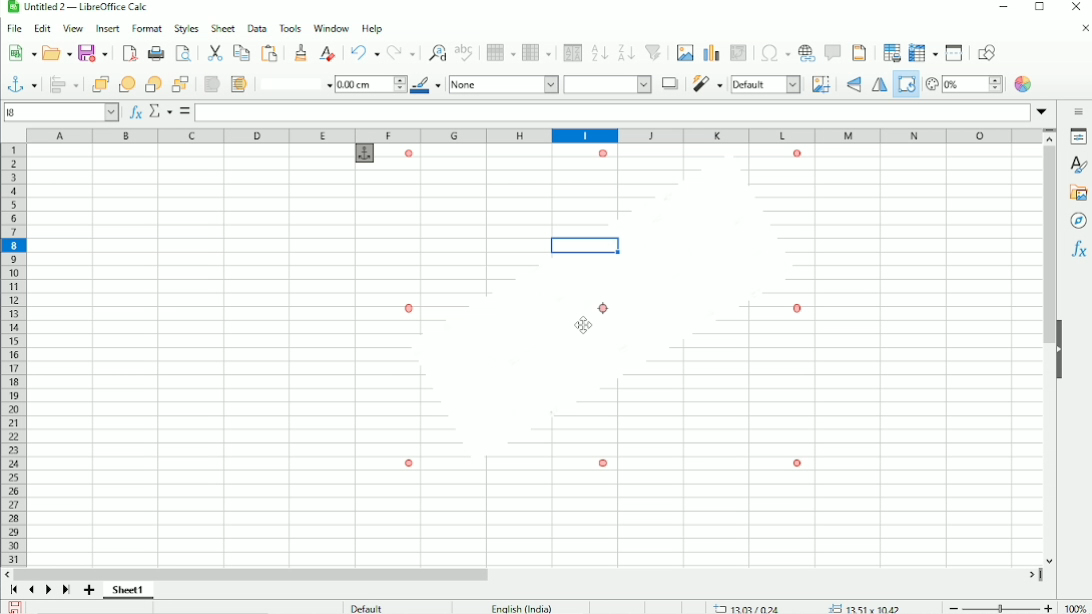  Describe the element at coordinates (183, 53) in the screenshot. I see `Toggle print preview` at that location.